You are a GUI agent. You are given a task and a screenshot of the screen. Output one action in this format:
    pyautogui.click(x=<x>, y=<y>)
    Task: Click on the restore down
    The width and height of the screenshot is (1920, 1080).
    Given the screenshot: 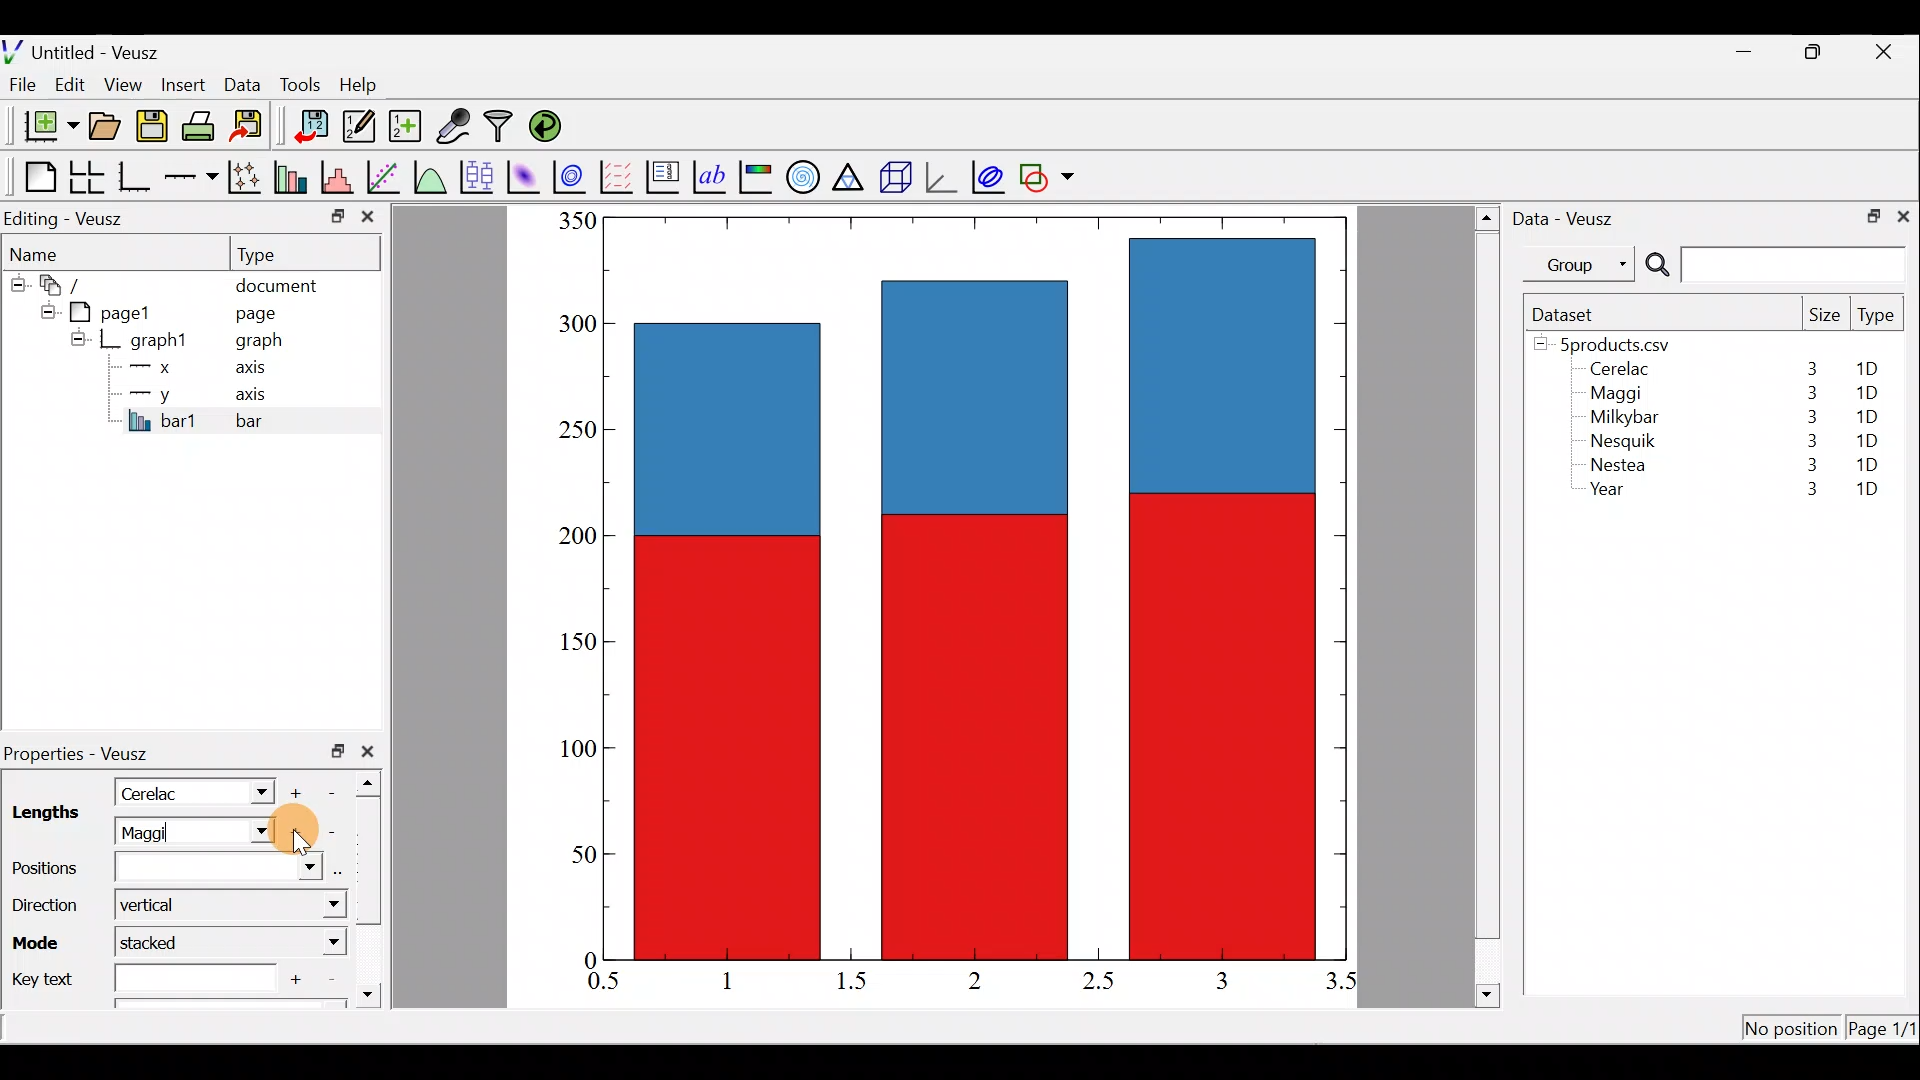 What is the action you would take?
    pyautogui.click(x=338, y=751)
    